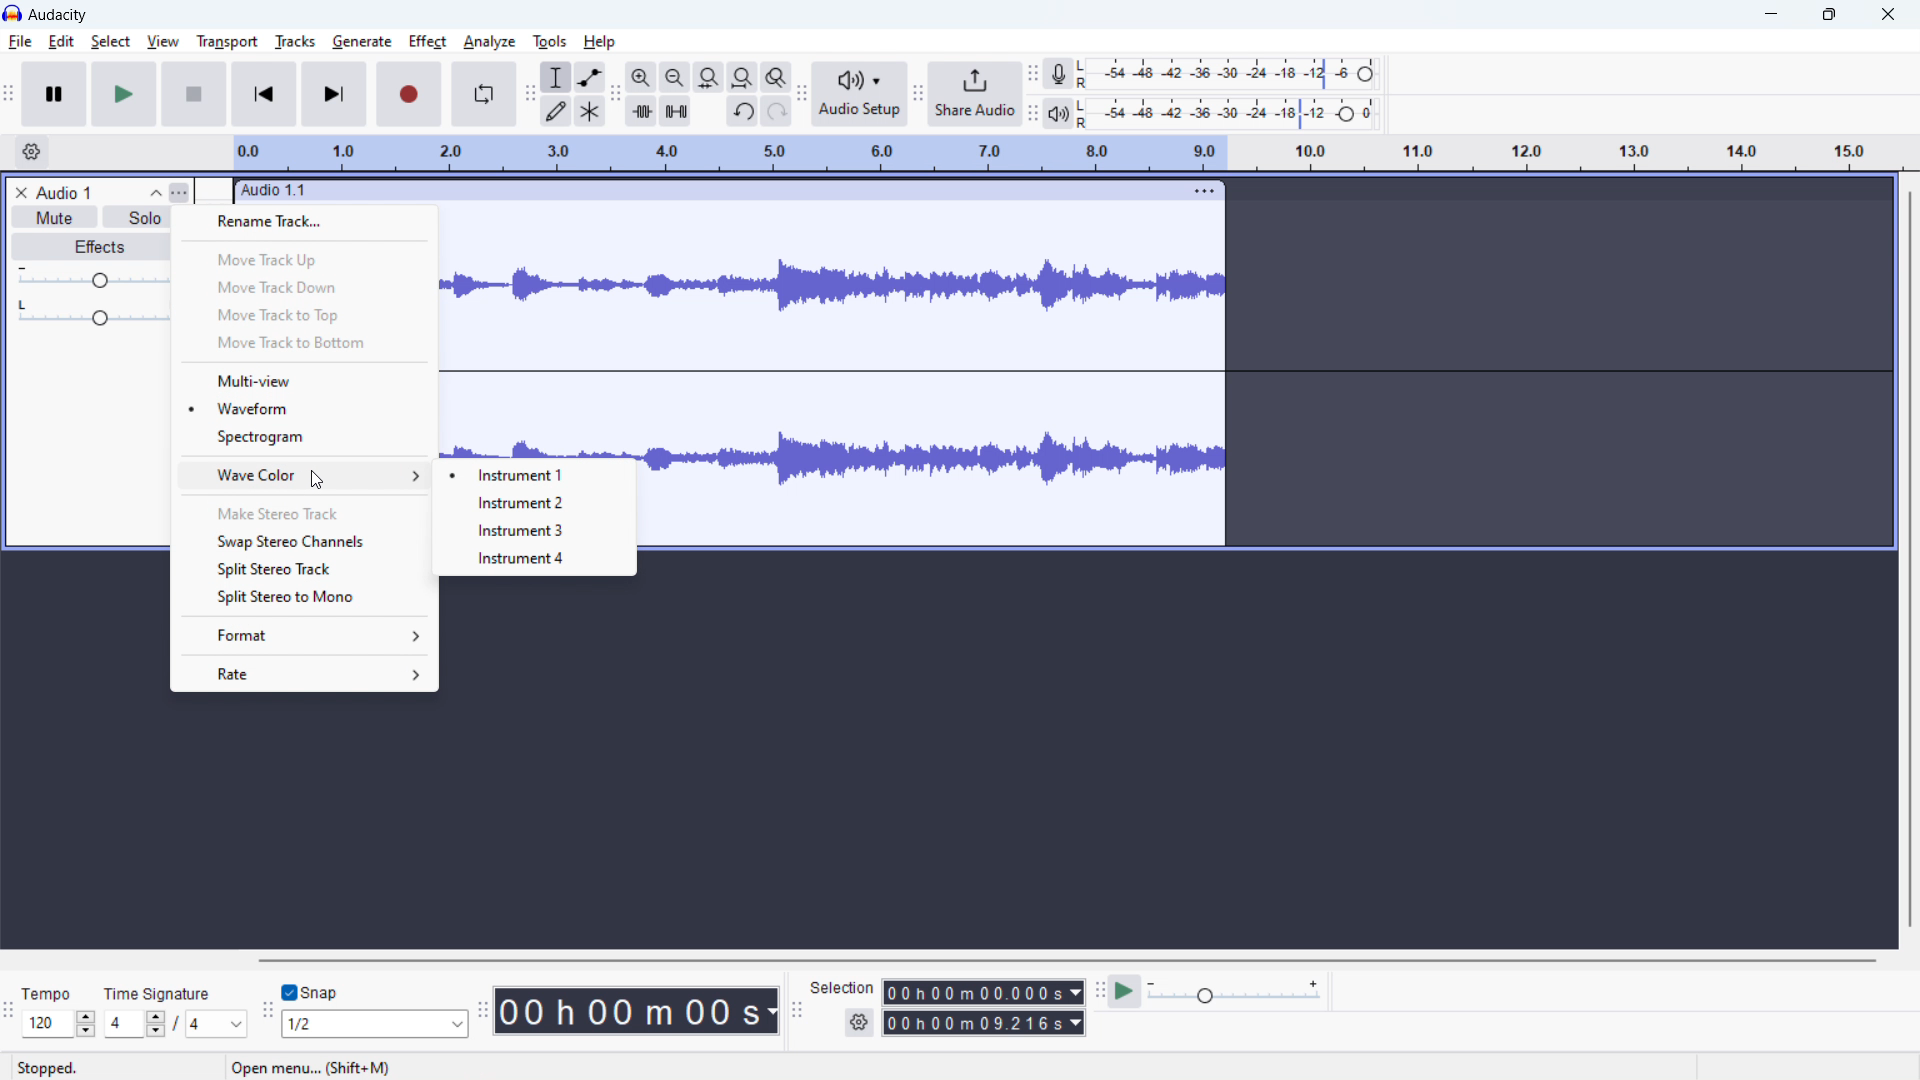 The image size is (1920, 1080). What do you see at coordinates (641, 77) in the screenshot?
I see `zoom in` at bounding box center [641, 77].